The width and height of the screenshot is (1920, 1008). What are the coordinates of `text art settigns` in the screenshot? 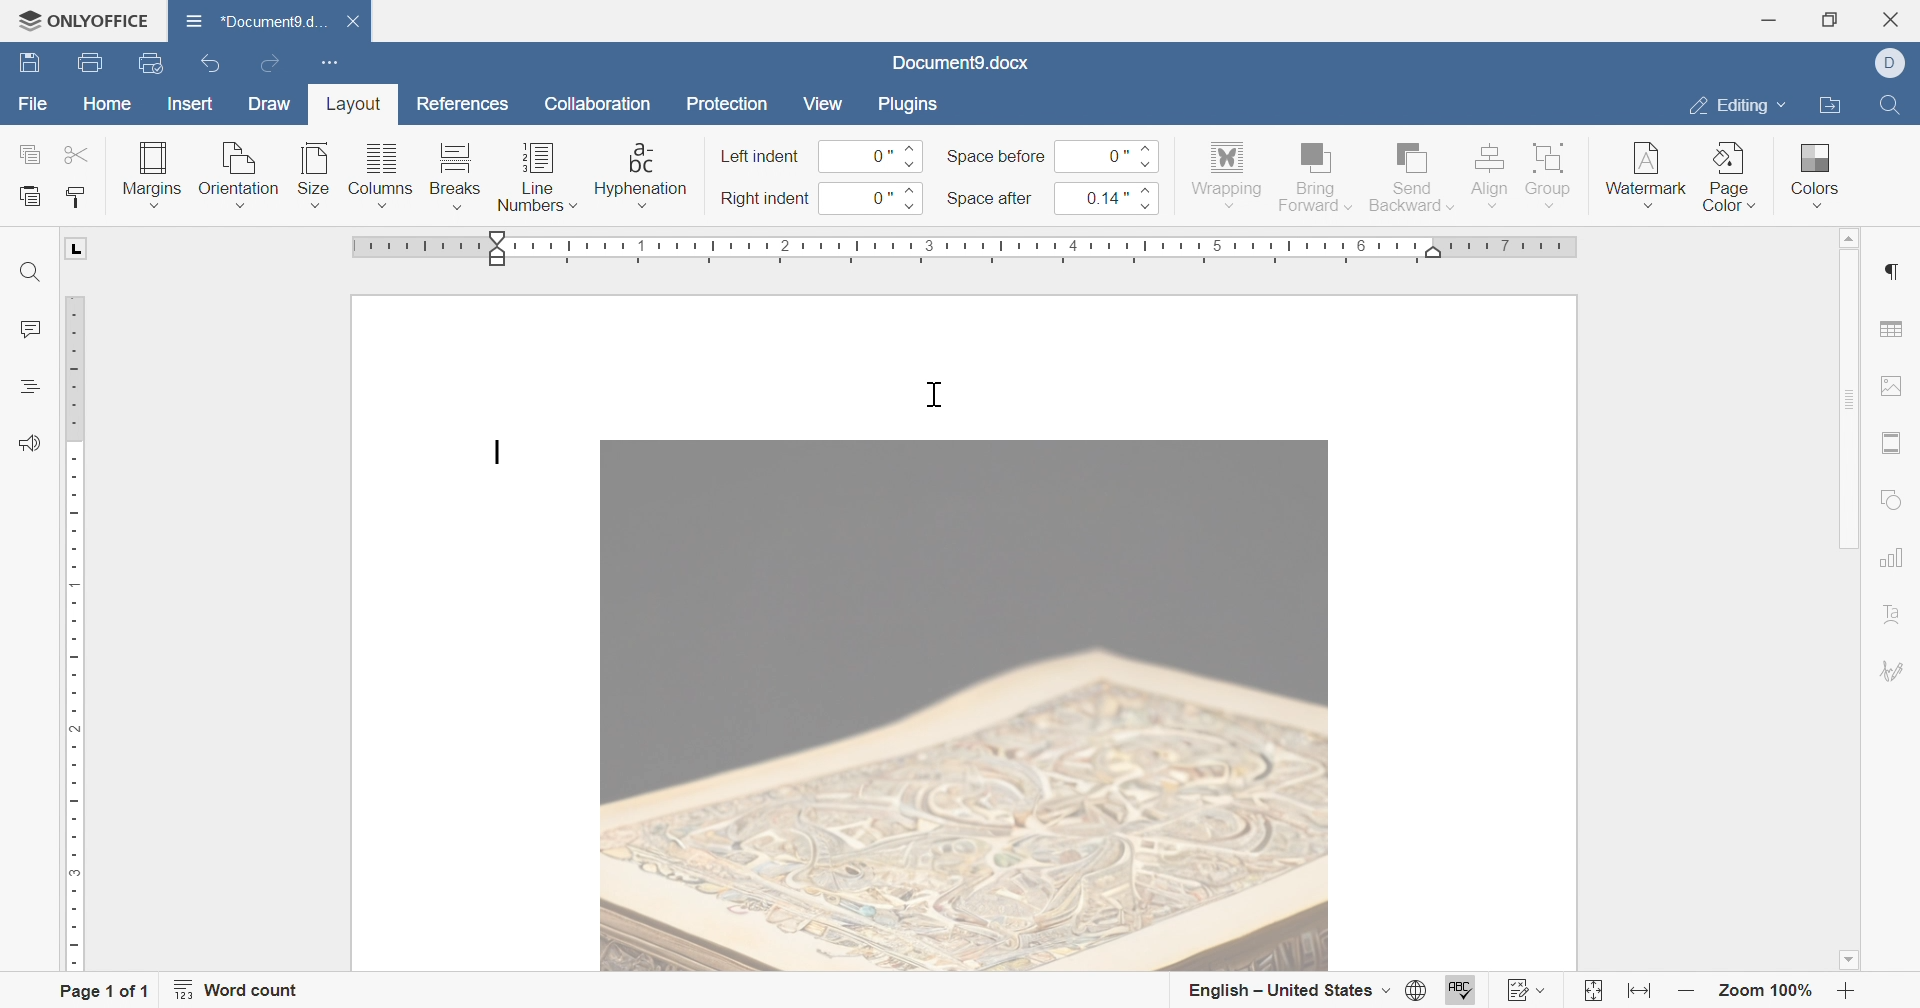 It's located at (1893, 614).